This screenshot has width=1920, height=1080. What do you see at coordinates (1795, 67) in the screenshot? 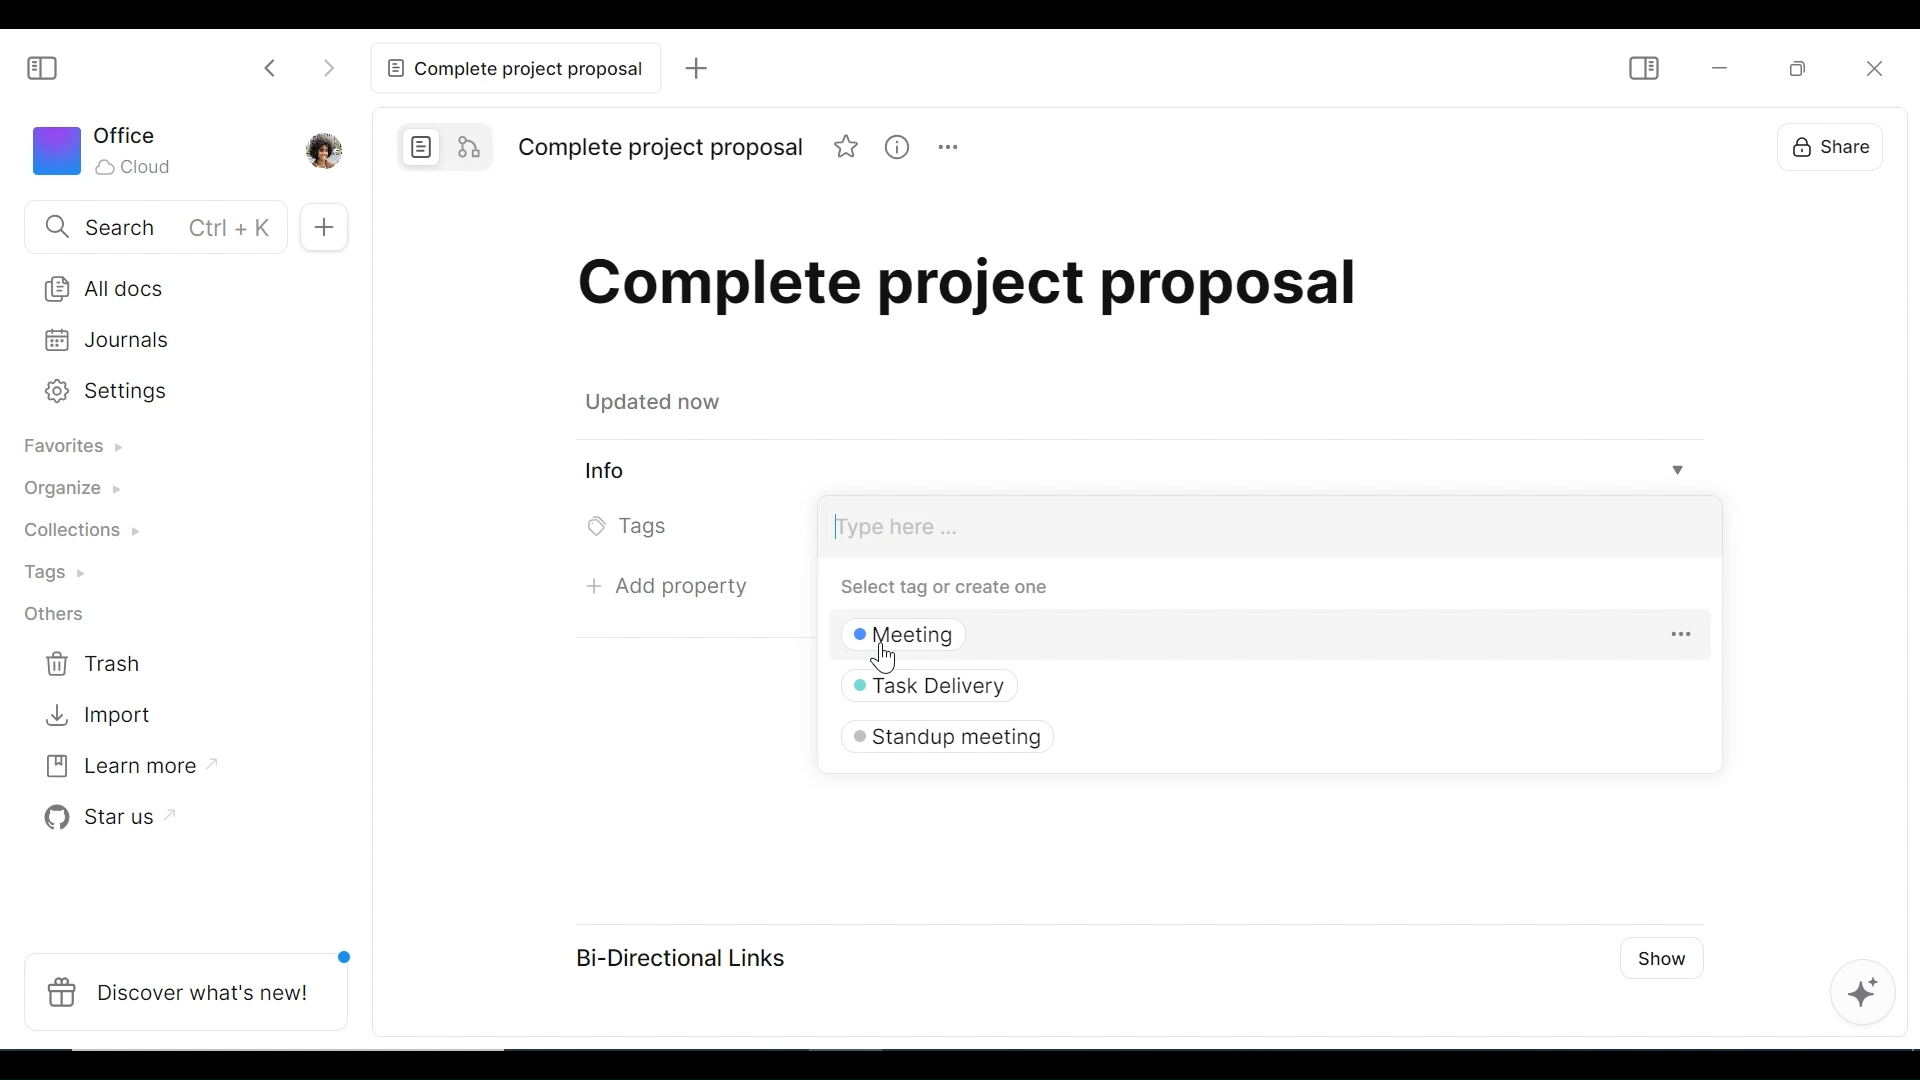
I see `Restore` at bounding box center [1795, 67].